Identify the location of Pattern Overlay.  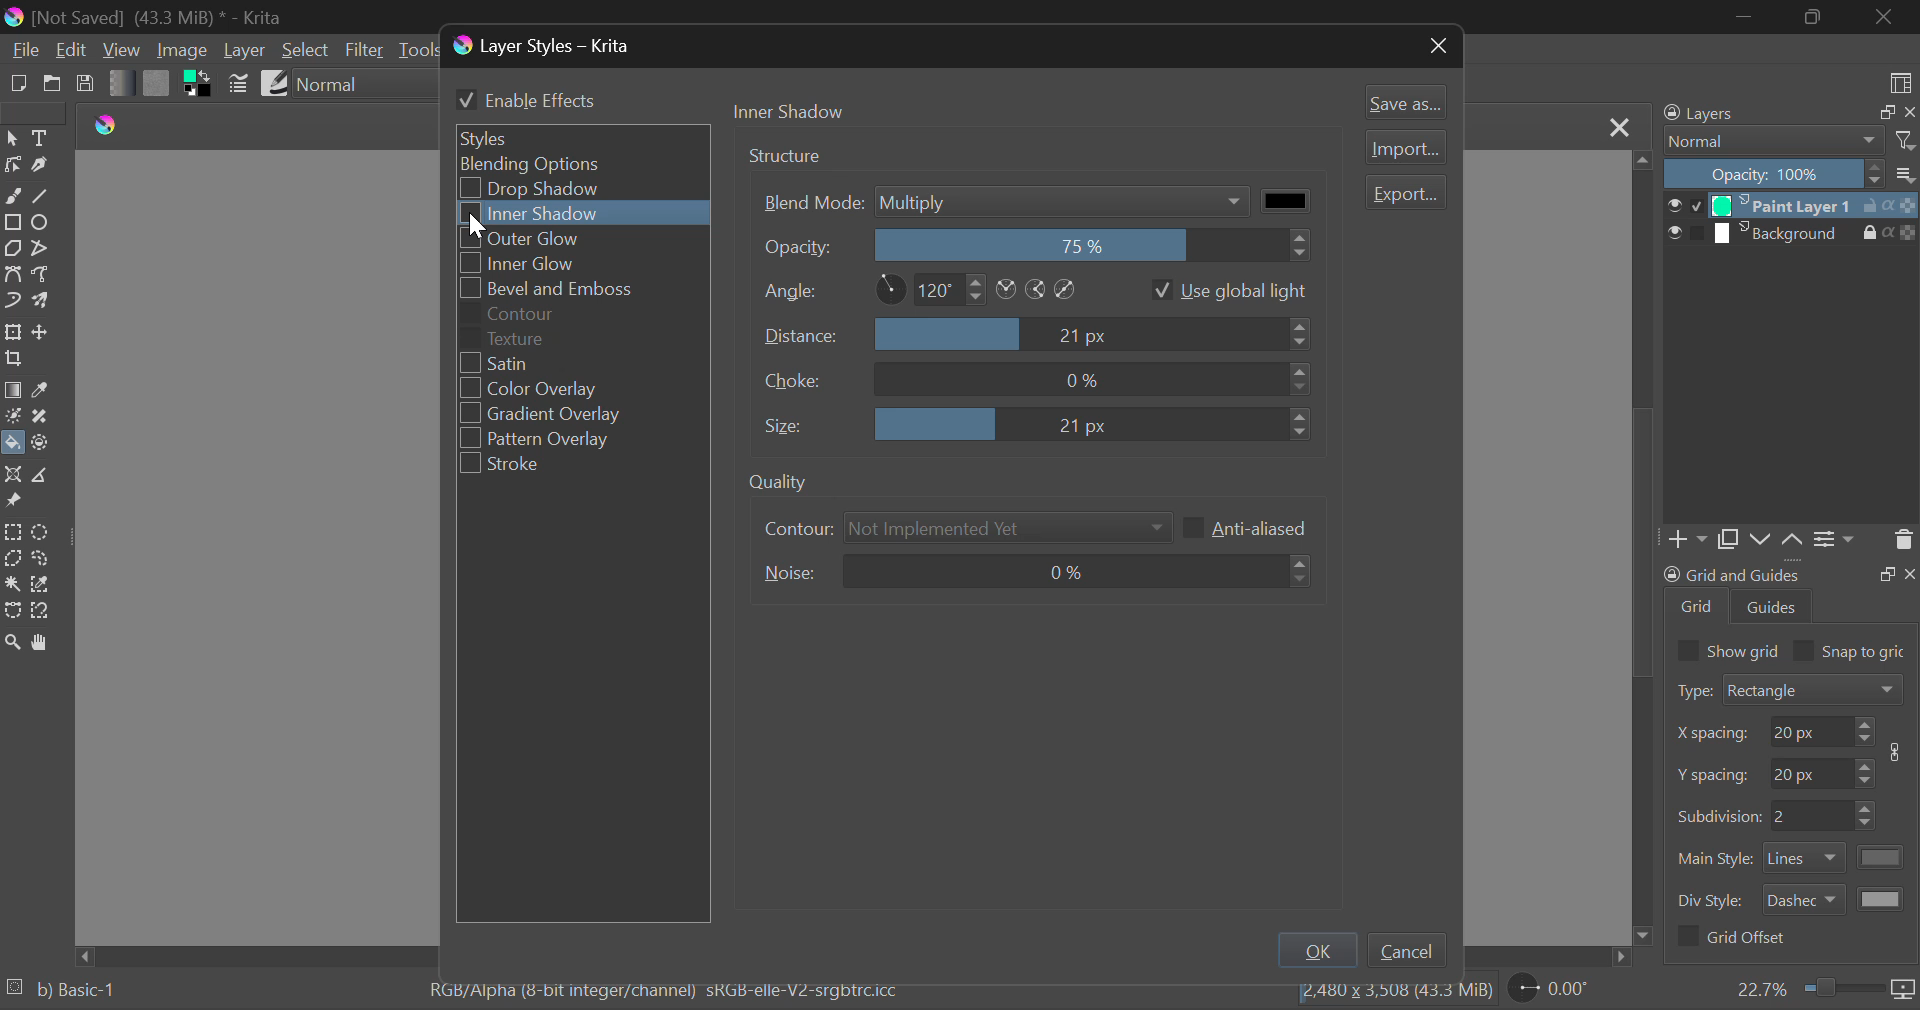
(560, 441).